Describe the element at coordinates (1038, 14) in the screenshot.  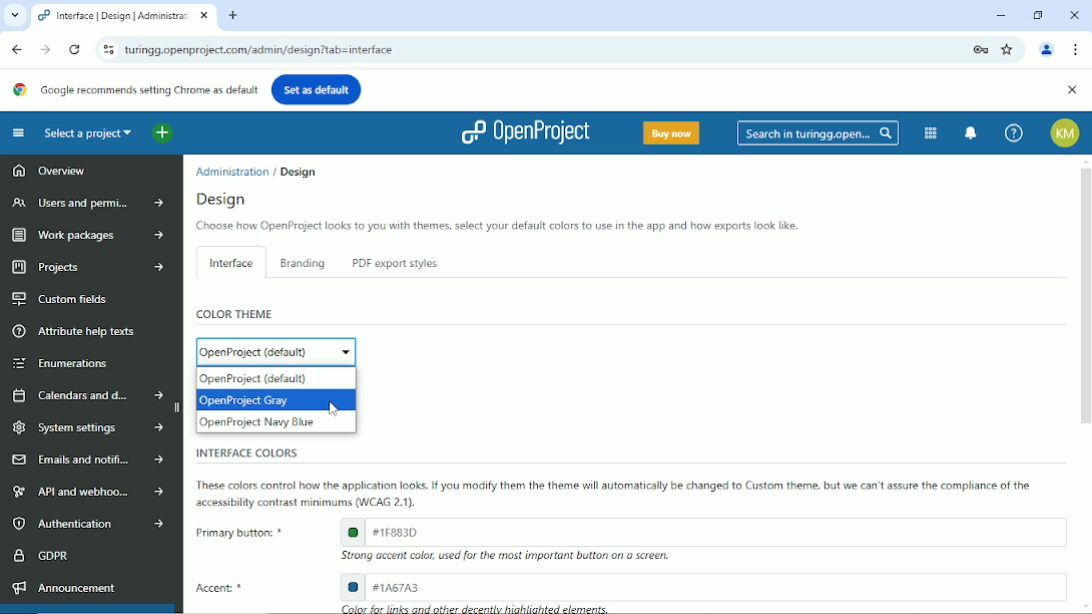
I see `Restore down` at that location.